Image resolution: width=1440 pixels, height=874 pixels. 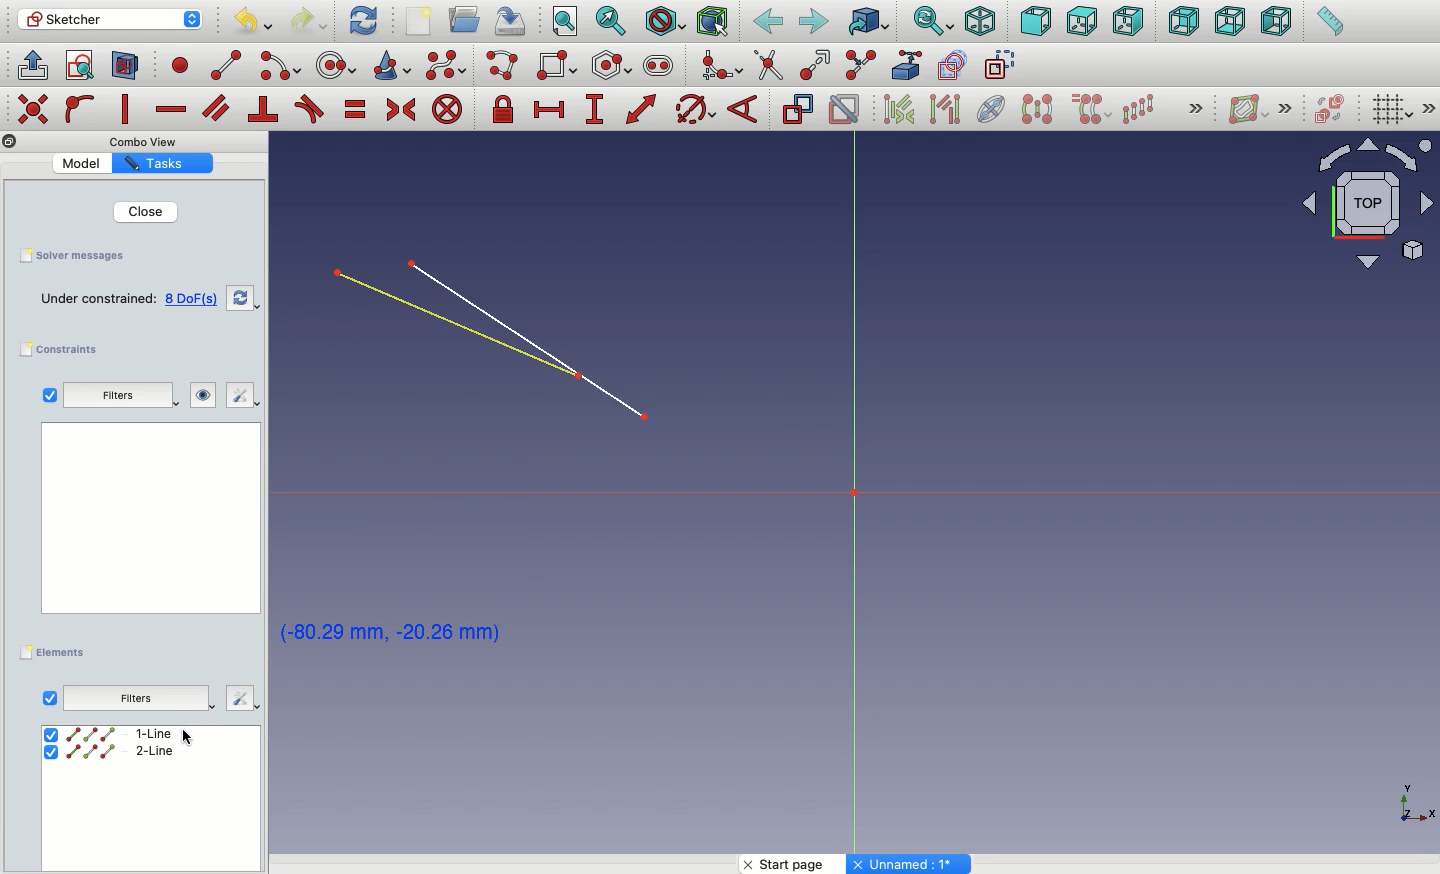 What do you see at coordinates (127, 298) in the screenshot?
I see `Empty sketch` at bounding box center [127, 298].